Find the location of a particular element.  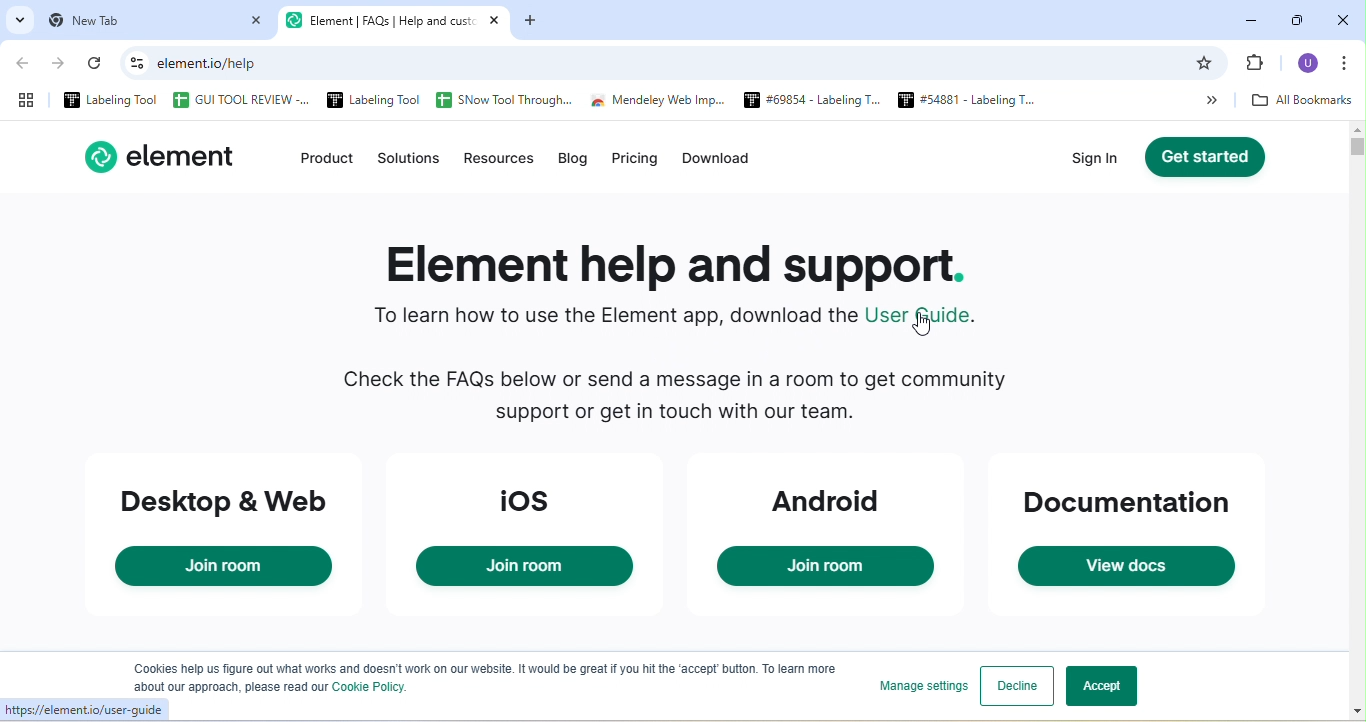

cursor is located at coordinates (923, 325).